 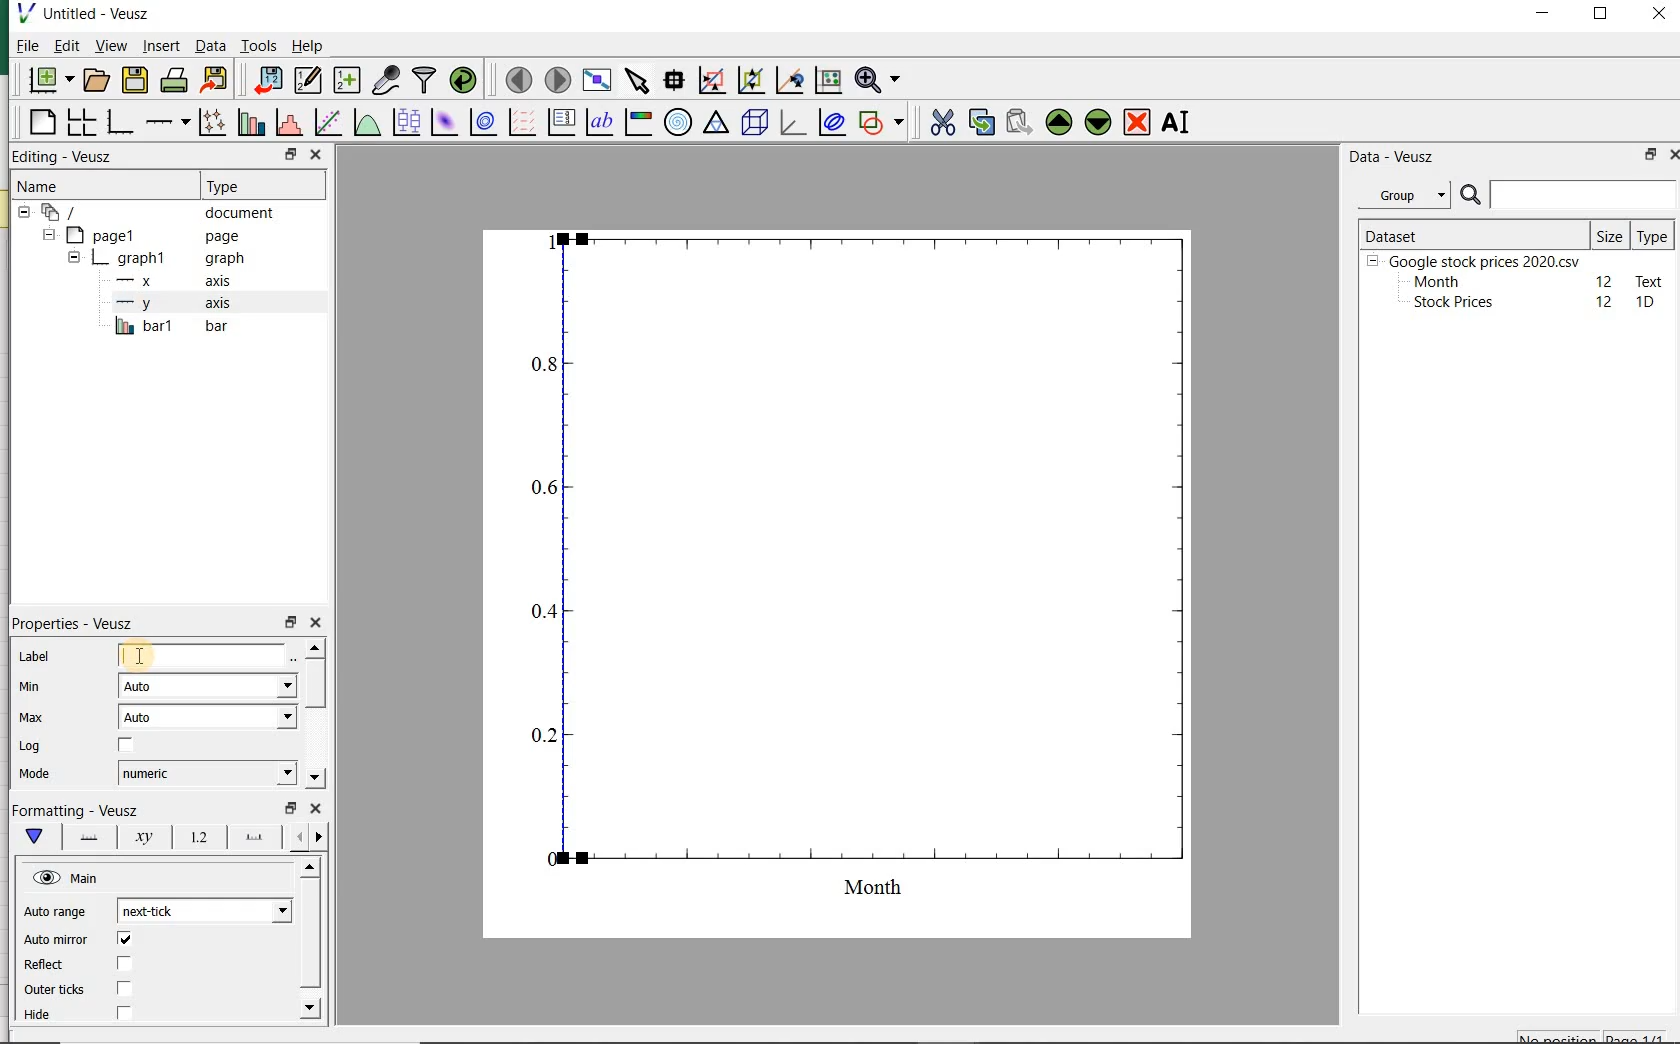 I want to click on renames the selected widget, so click(x=1173, y=125).